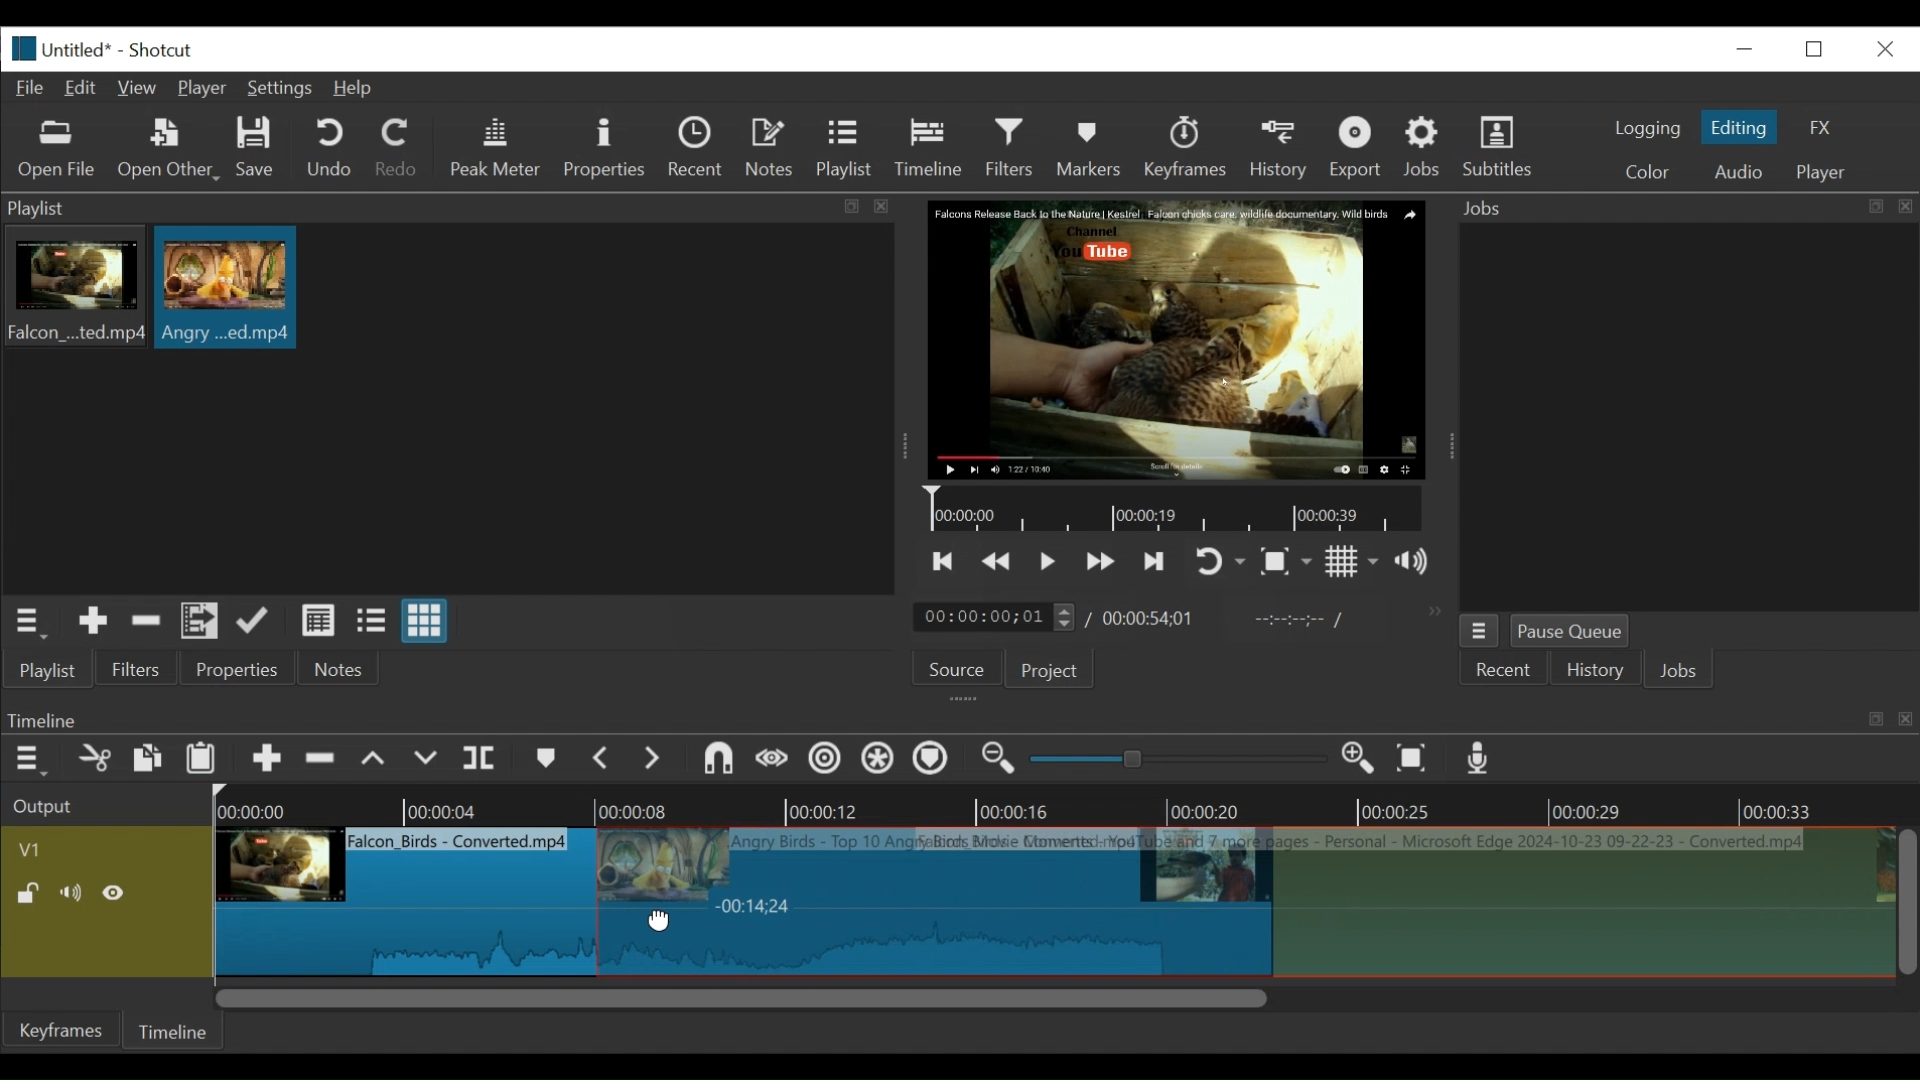 This screenshot has height=1080, width=1920. I want to click on Pause Queue, so click(1571, 635).